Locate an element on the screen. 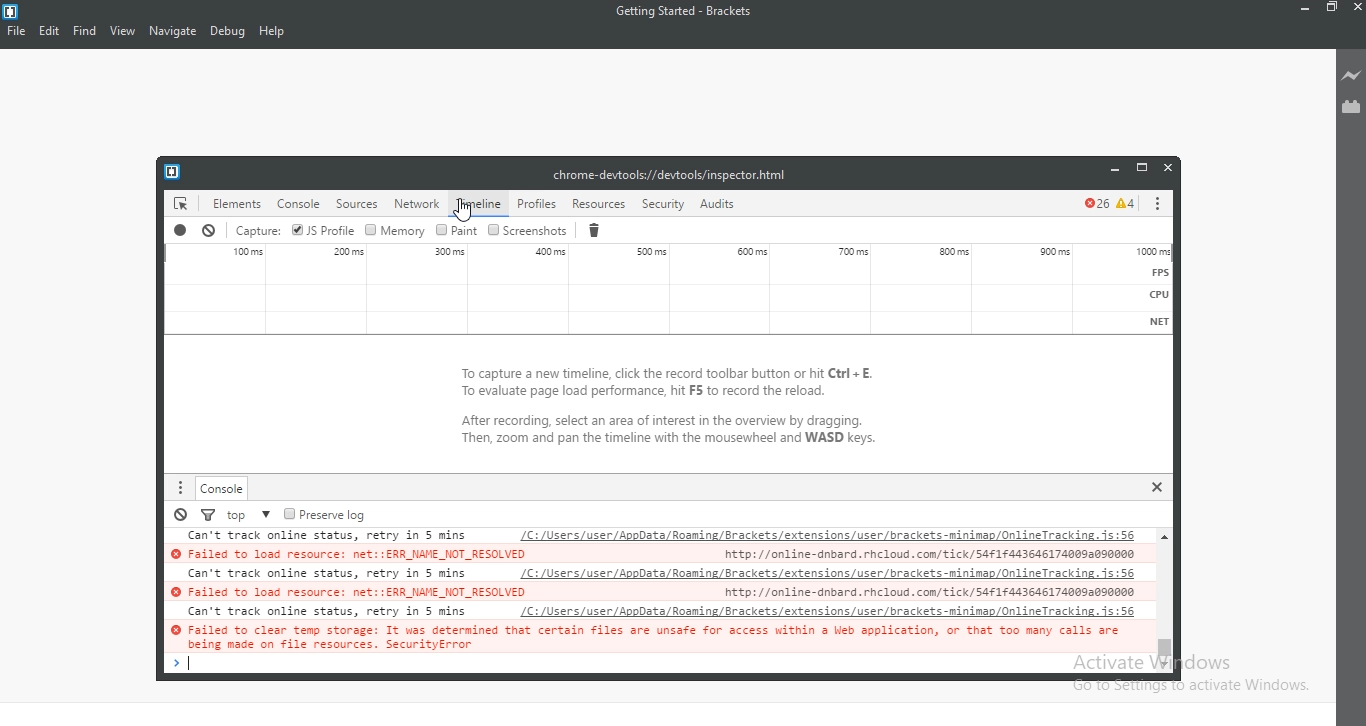  Sound Waveform graph is located at coordinates (670, 287).